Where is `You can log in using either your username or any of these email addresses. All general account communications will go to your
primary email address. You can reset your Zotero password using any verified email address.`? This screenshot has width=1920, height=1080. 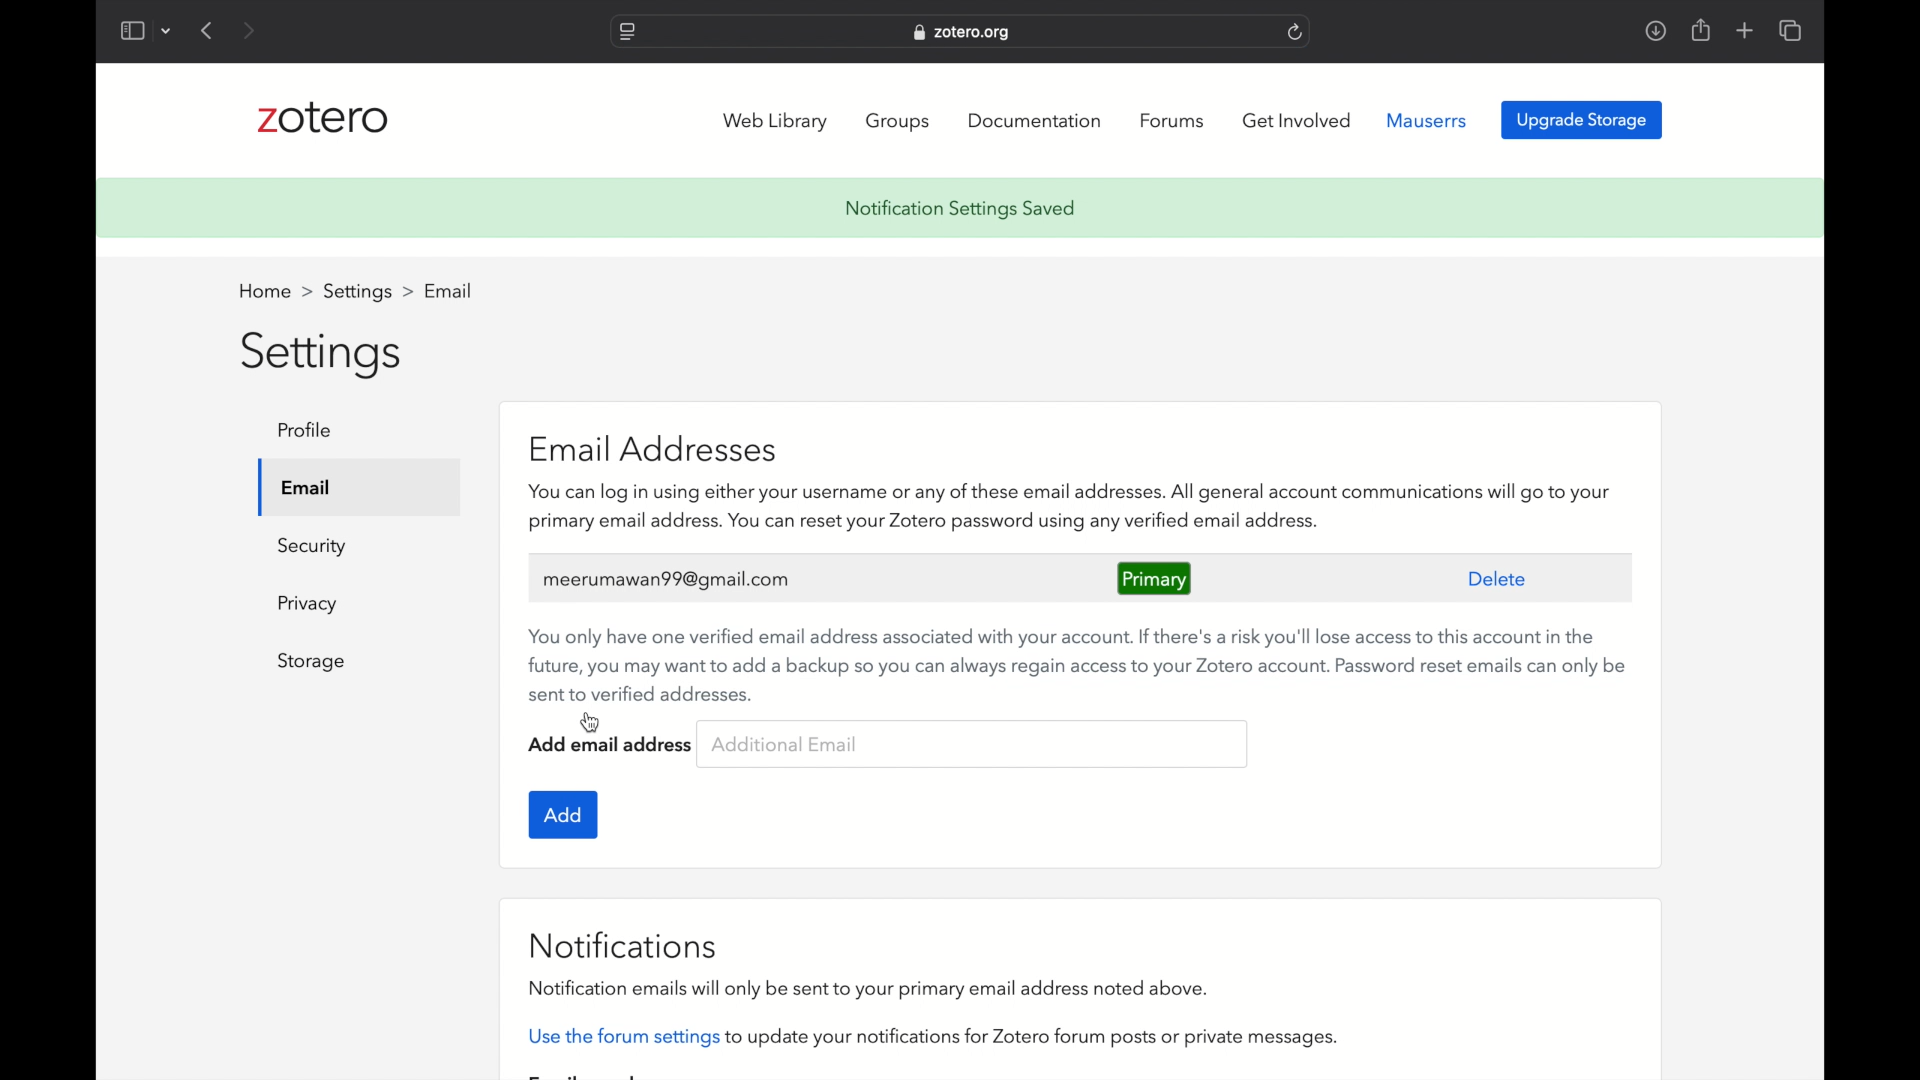
You can log in using either your username or any of these email addresses. All general account communications will go to your
primary email address. You can reset your Zotero password using any verified email address. is located at coordinates (1068, 509).